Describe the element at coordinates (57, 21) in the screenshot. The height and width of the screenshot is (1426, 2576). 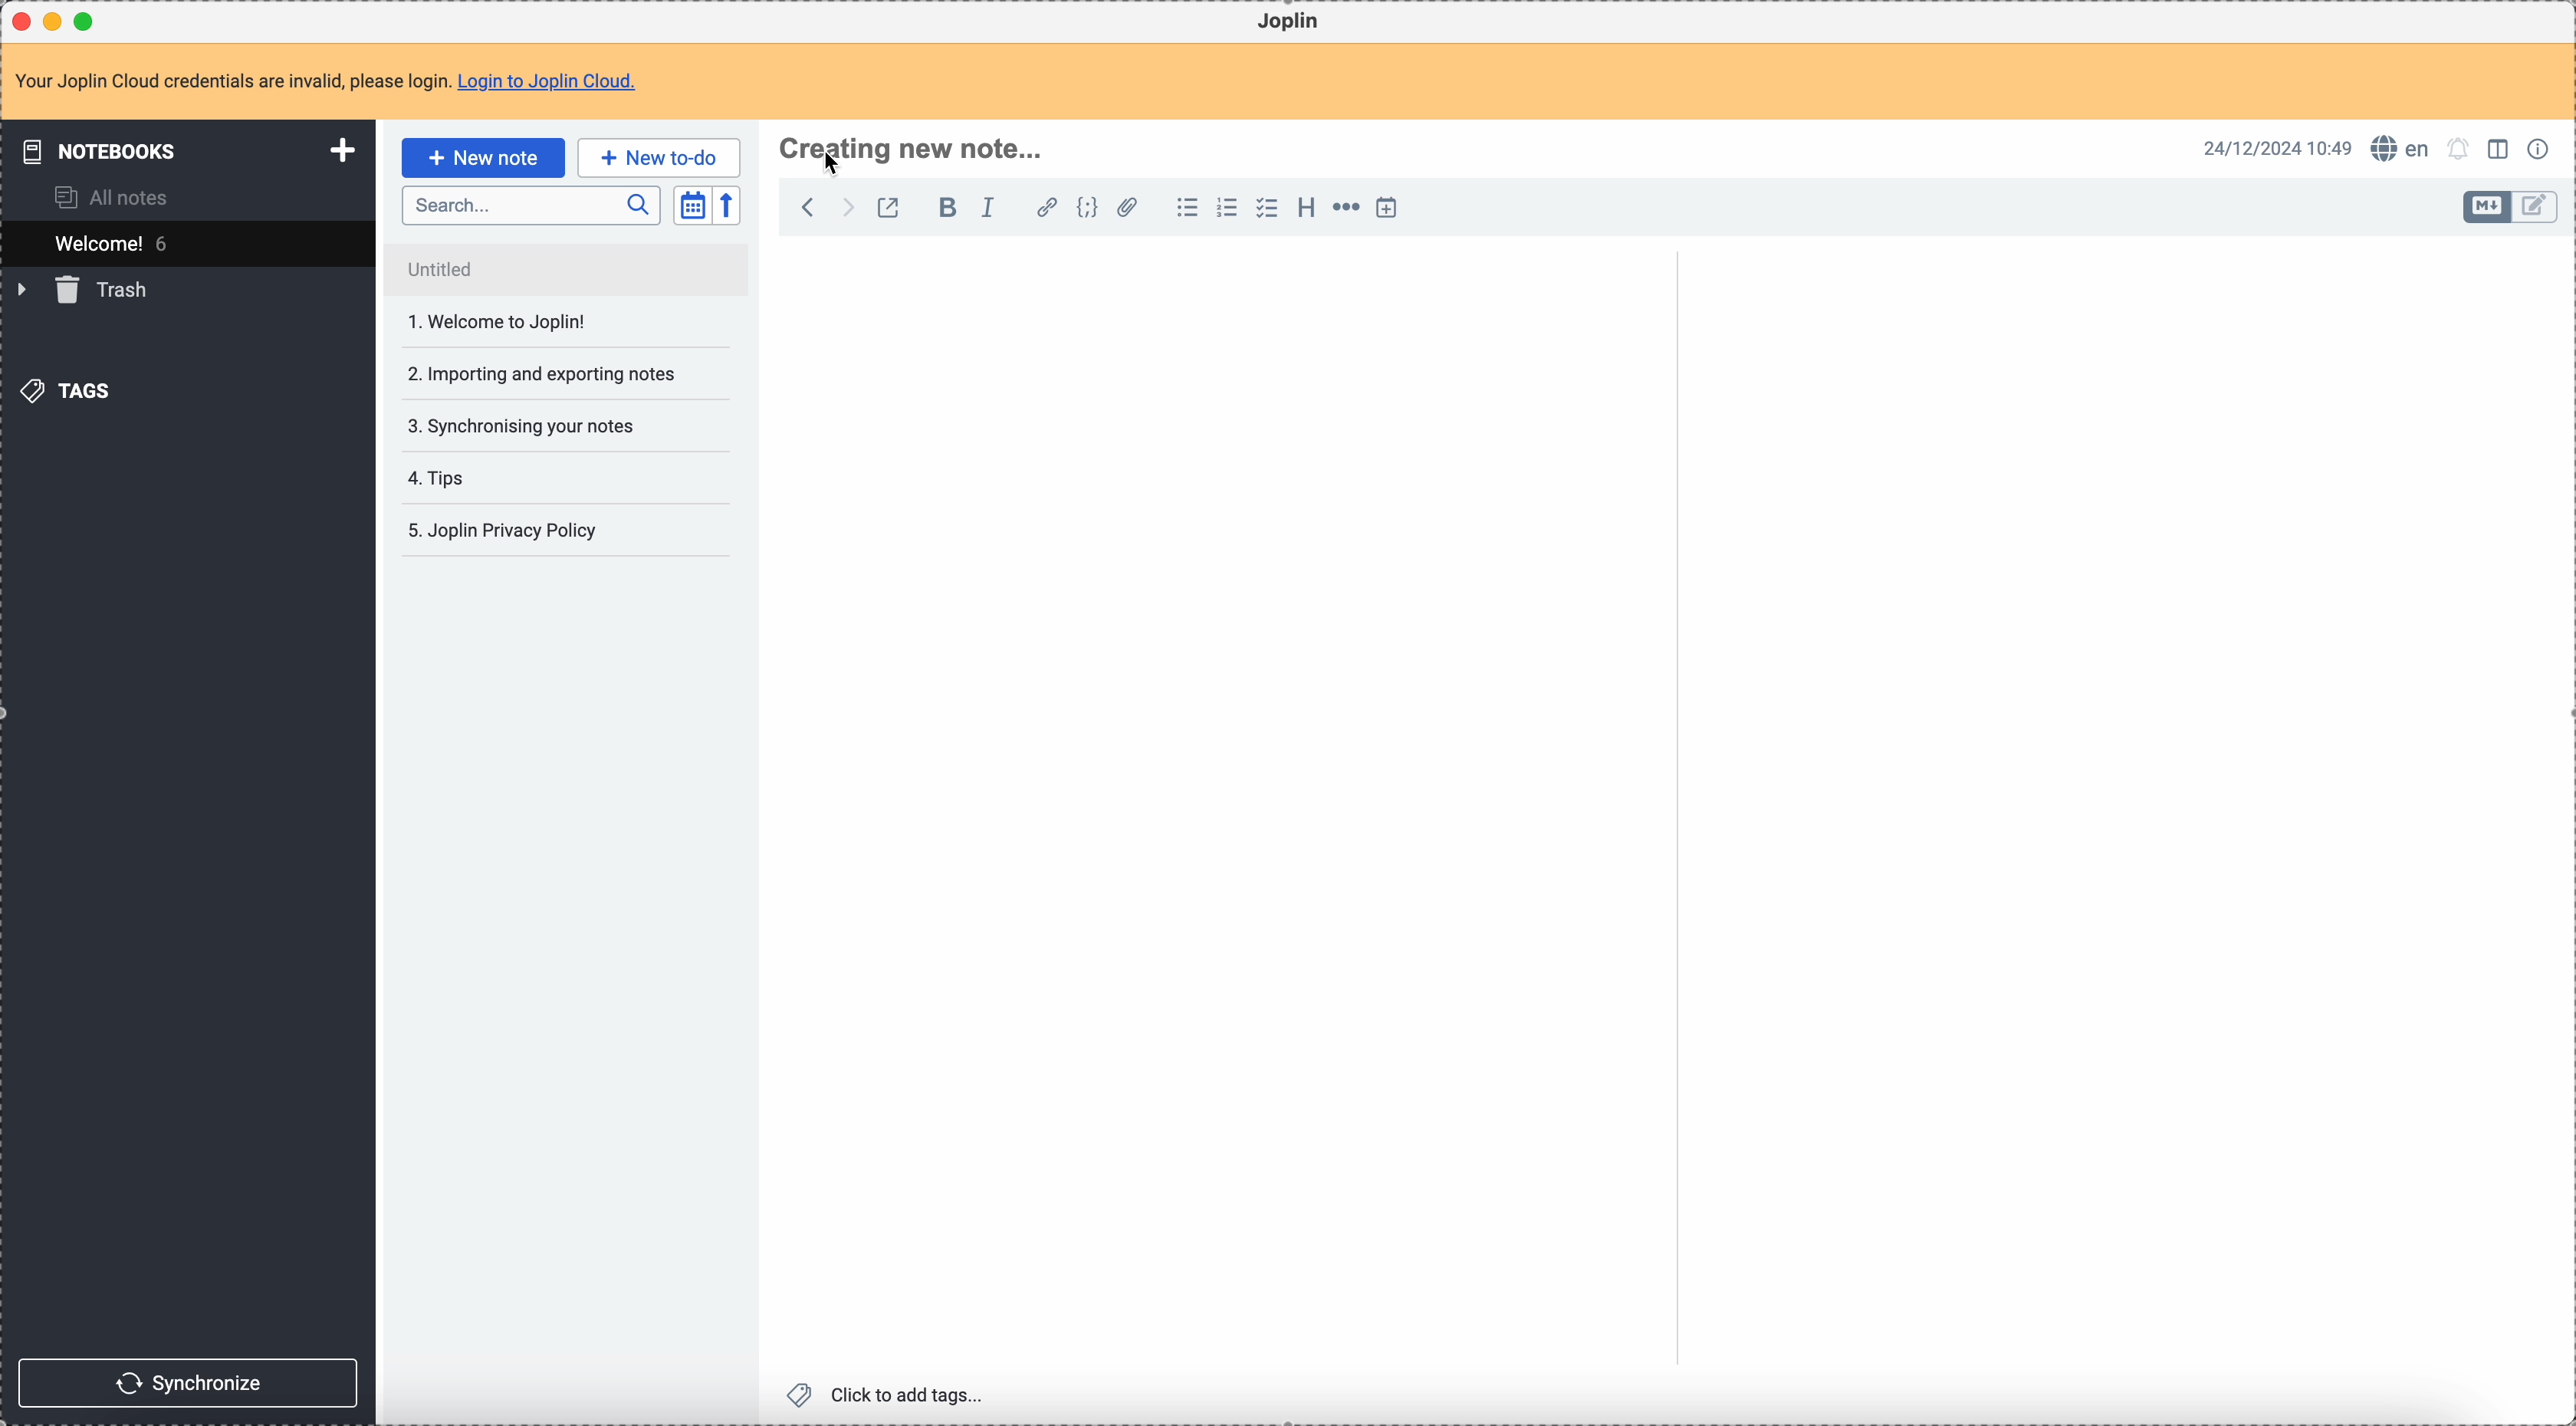
I see `minimize Joplin` at that location.